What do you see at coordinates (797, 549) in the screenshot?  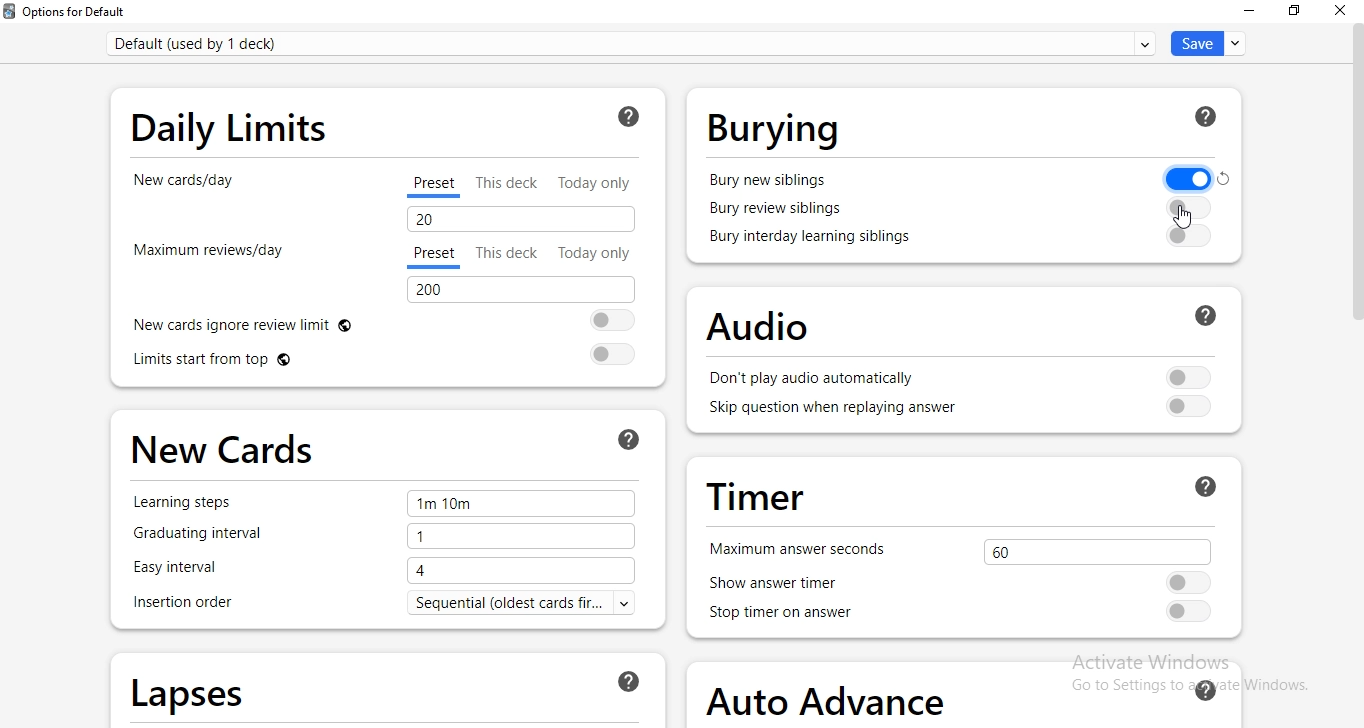 I see `maximum answer seconds` at bounding box center [797, 549].